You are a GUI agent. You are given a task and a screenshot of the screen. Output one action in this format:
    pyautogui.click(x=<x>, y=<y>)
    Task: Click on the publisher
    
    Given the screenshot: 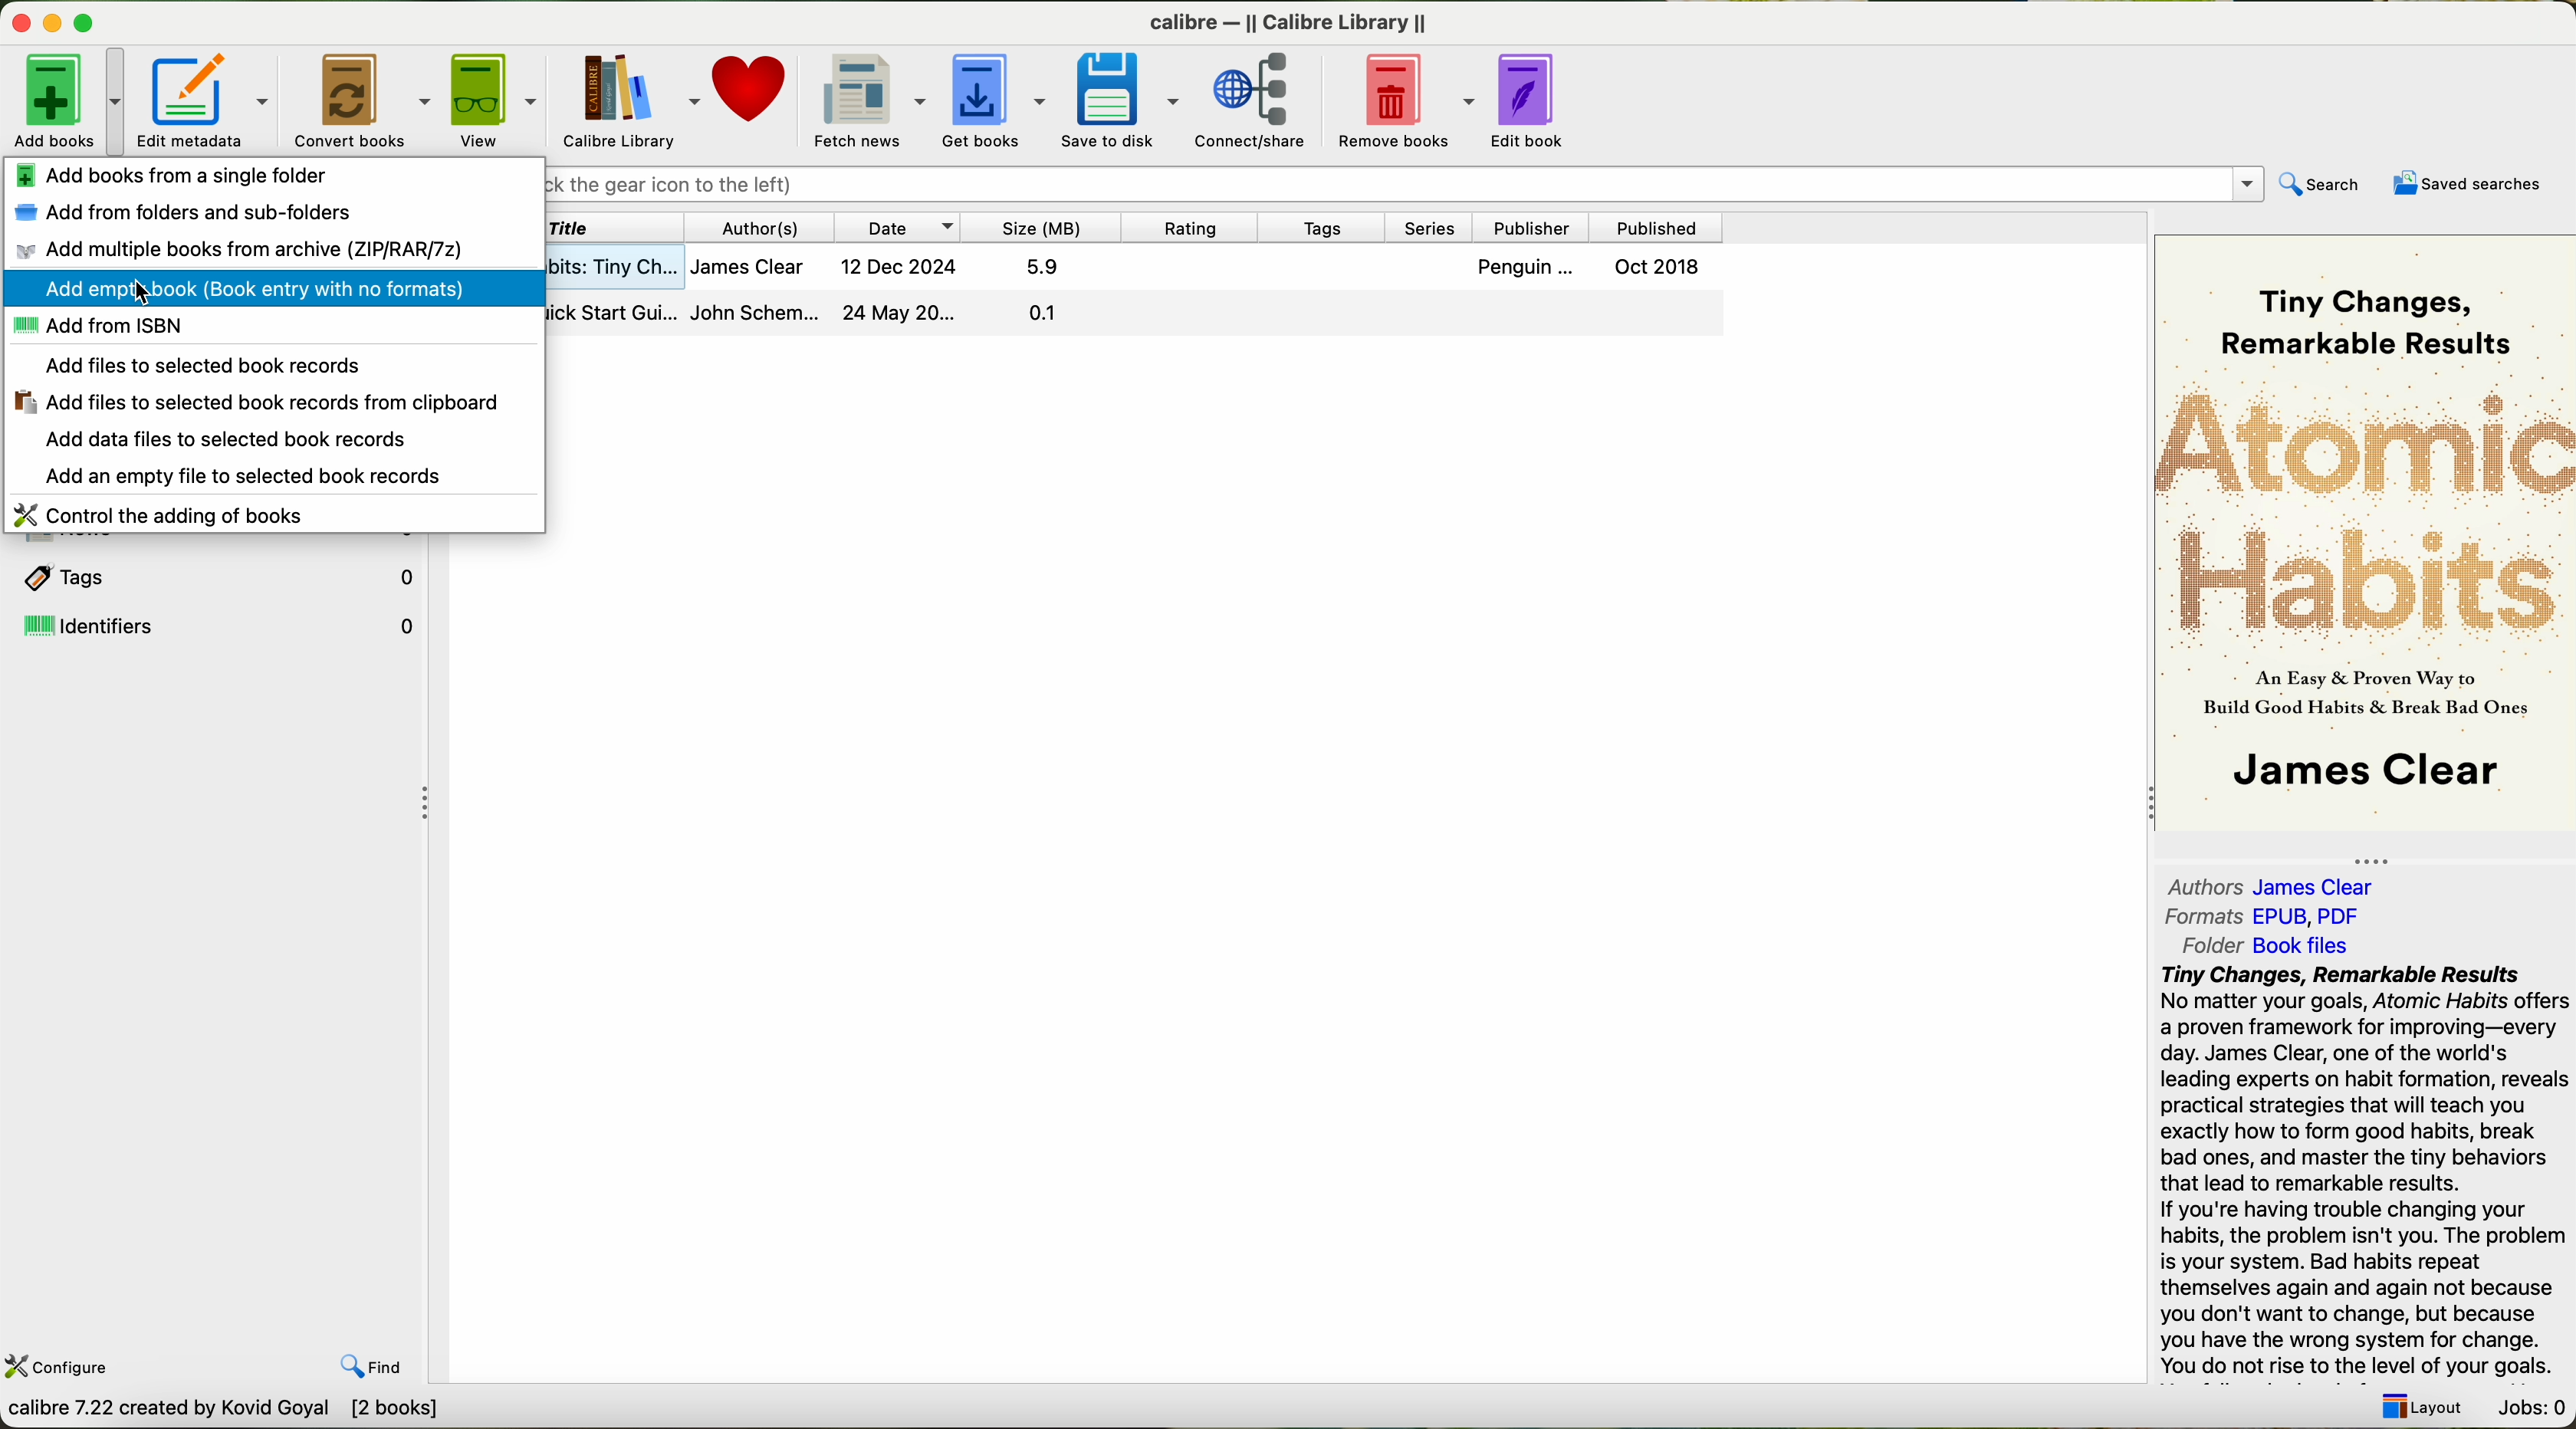 What is the action you would take?
    pyautogui.click(x=1533, y=227)
    